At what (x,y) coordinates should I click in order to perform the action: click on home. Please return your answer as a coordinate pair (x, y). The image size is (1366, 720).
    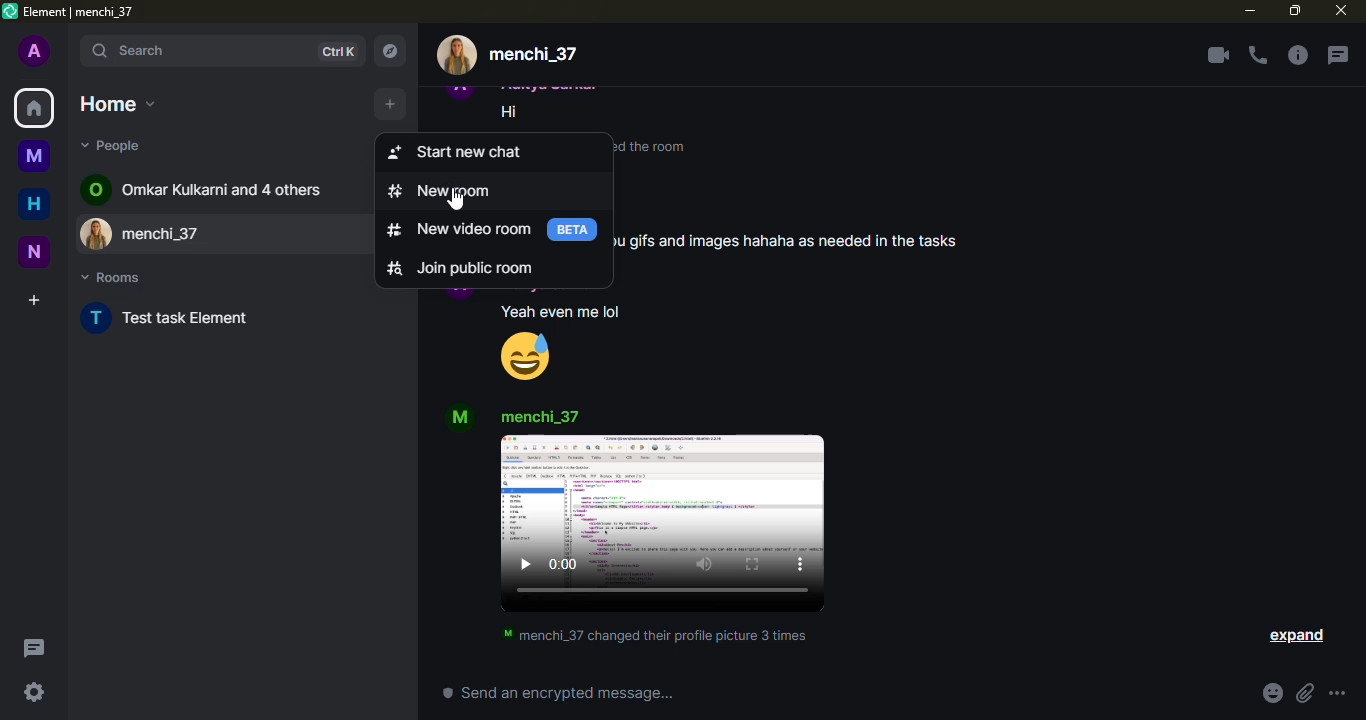
    Looking at the image, I should click on (118, 104).